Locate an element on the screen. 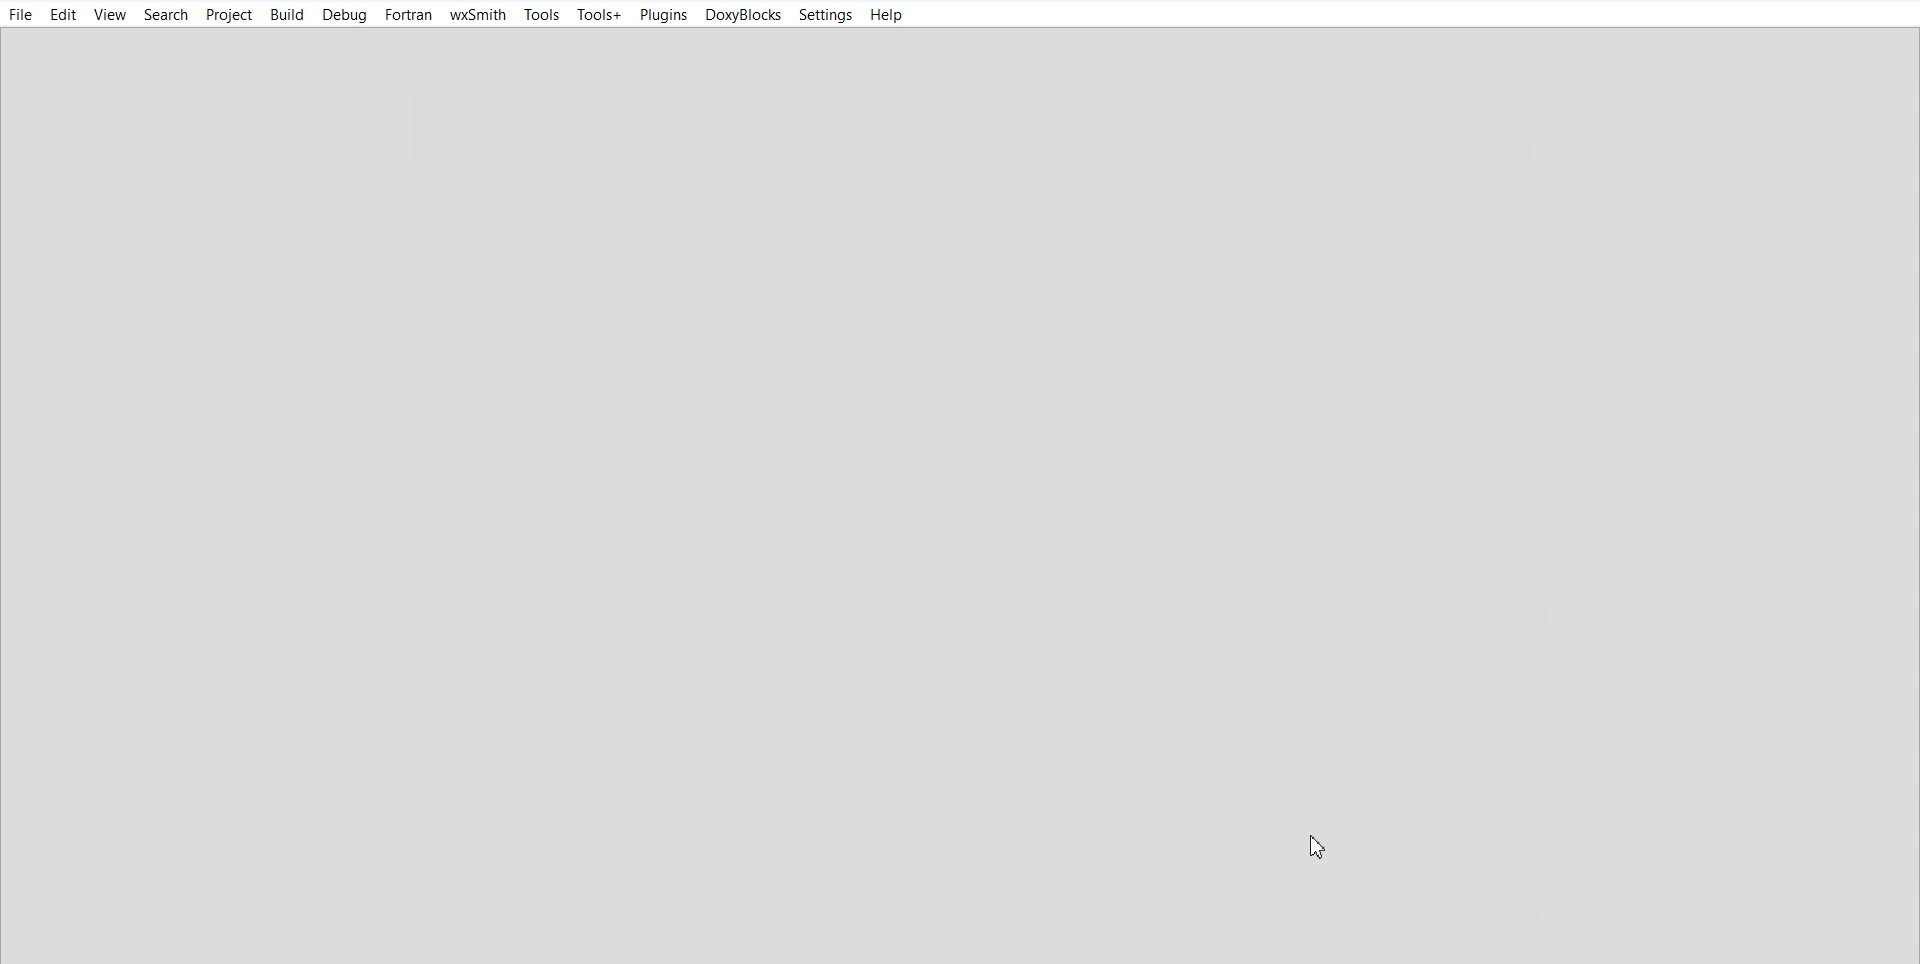  wxSmith is located at coordinates (478, 16).